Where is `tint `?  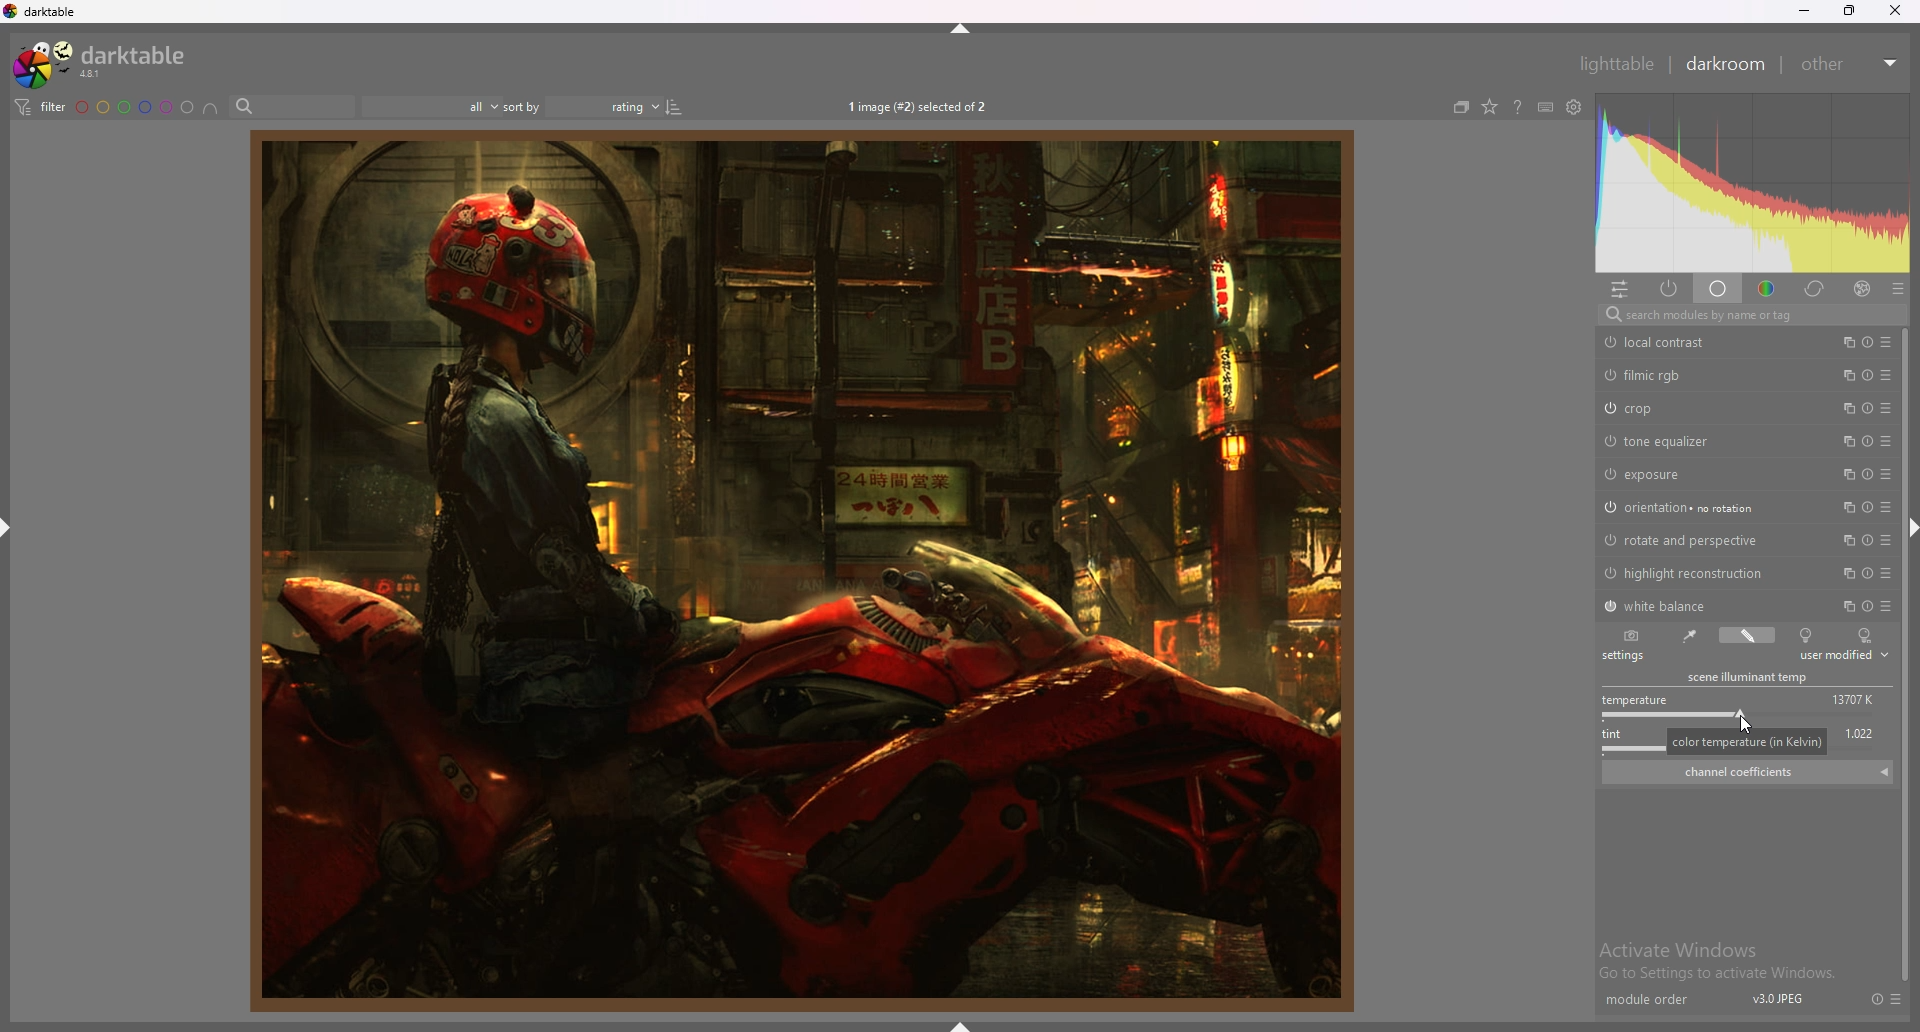
tint  is located at coordinates (1621, 738).